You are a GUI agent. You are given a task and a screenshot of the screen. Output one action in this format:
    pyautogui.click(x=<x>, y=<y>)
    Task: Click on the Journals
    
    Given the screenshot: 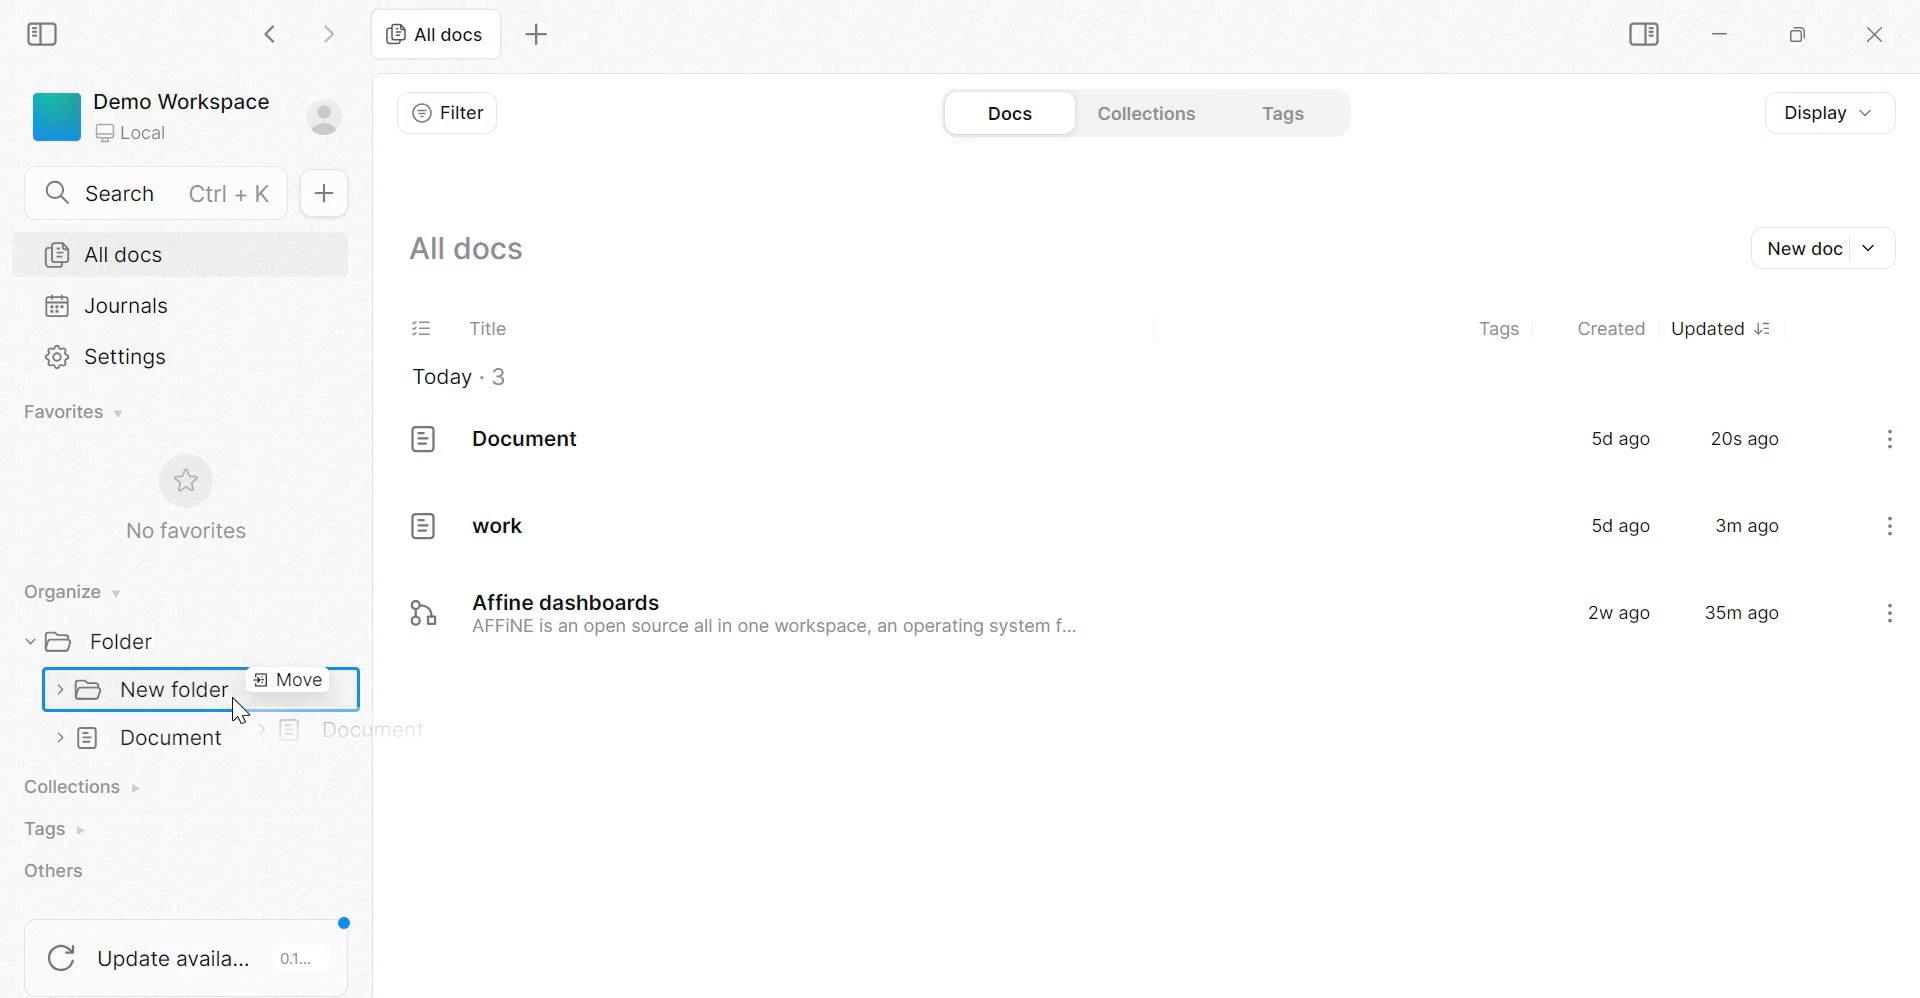 What is the action you would take?
    pyautogui.click(x=109, y=305)
    